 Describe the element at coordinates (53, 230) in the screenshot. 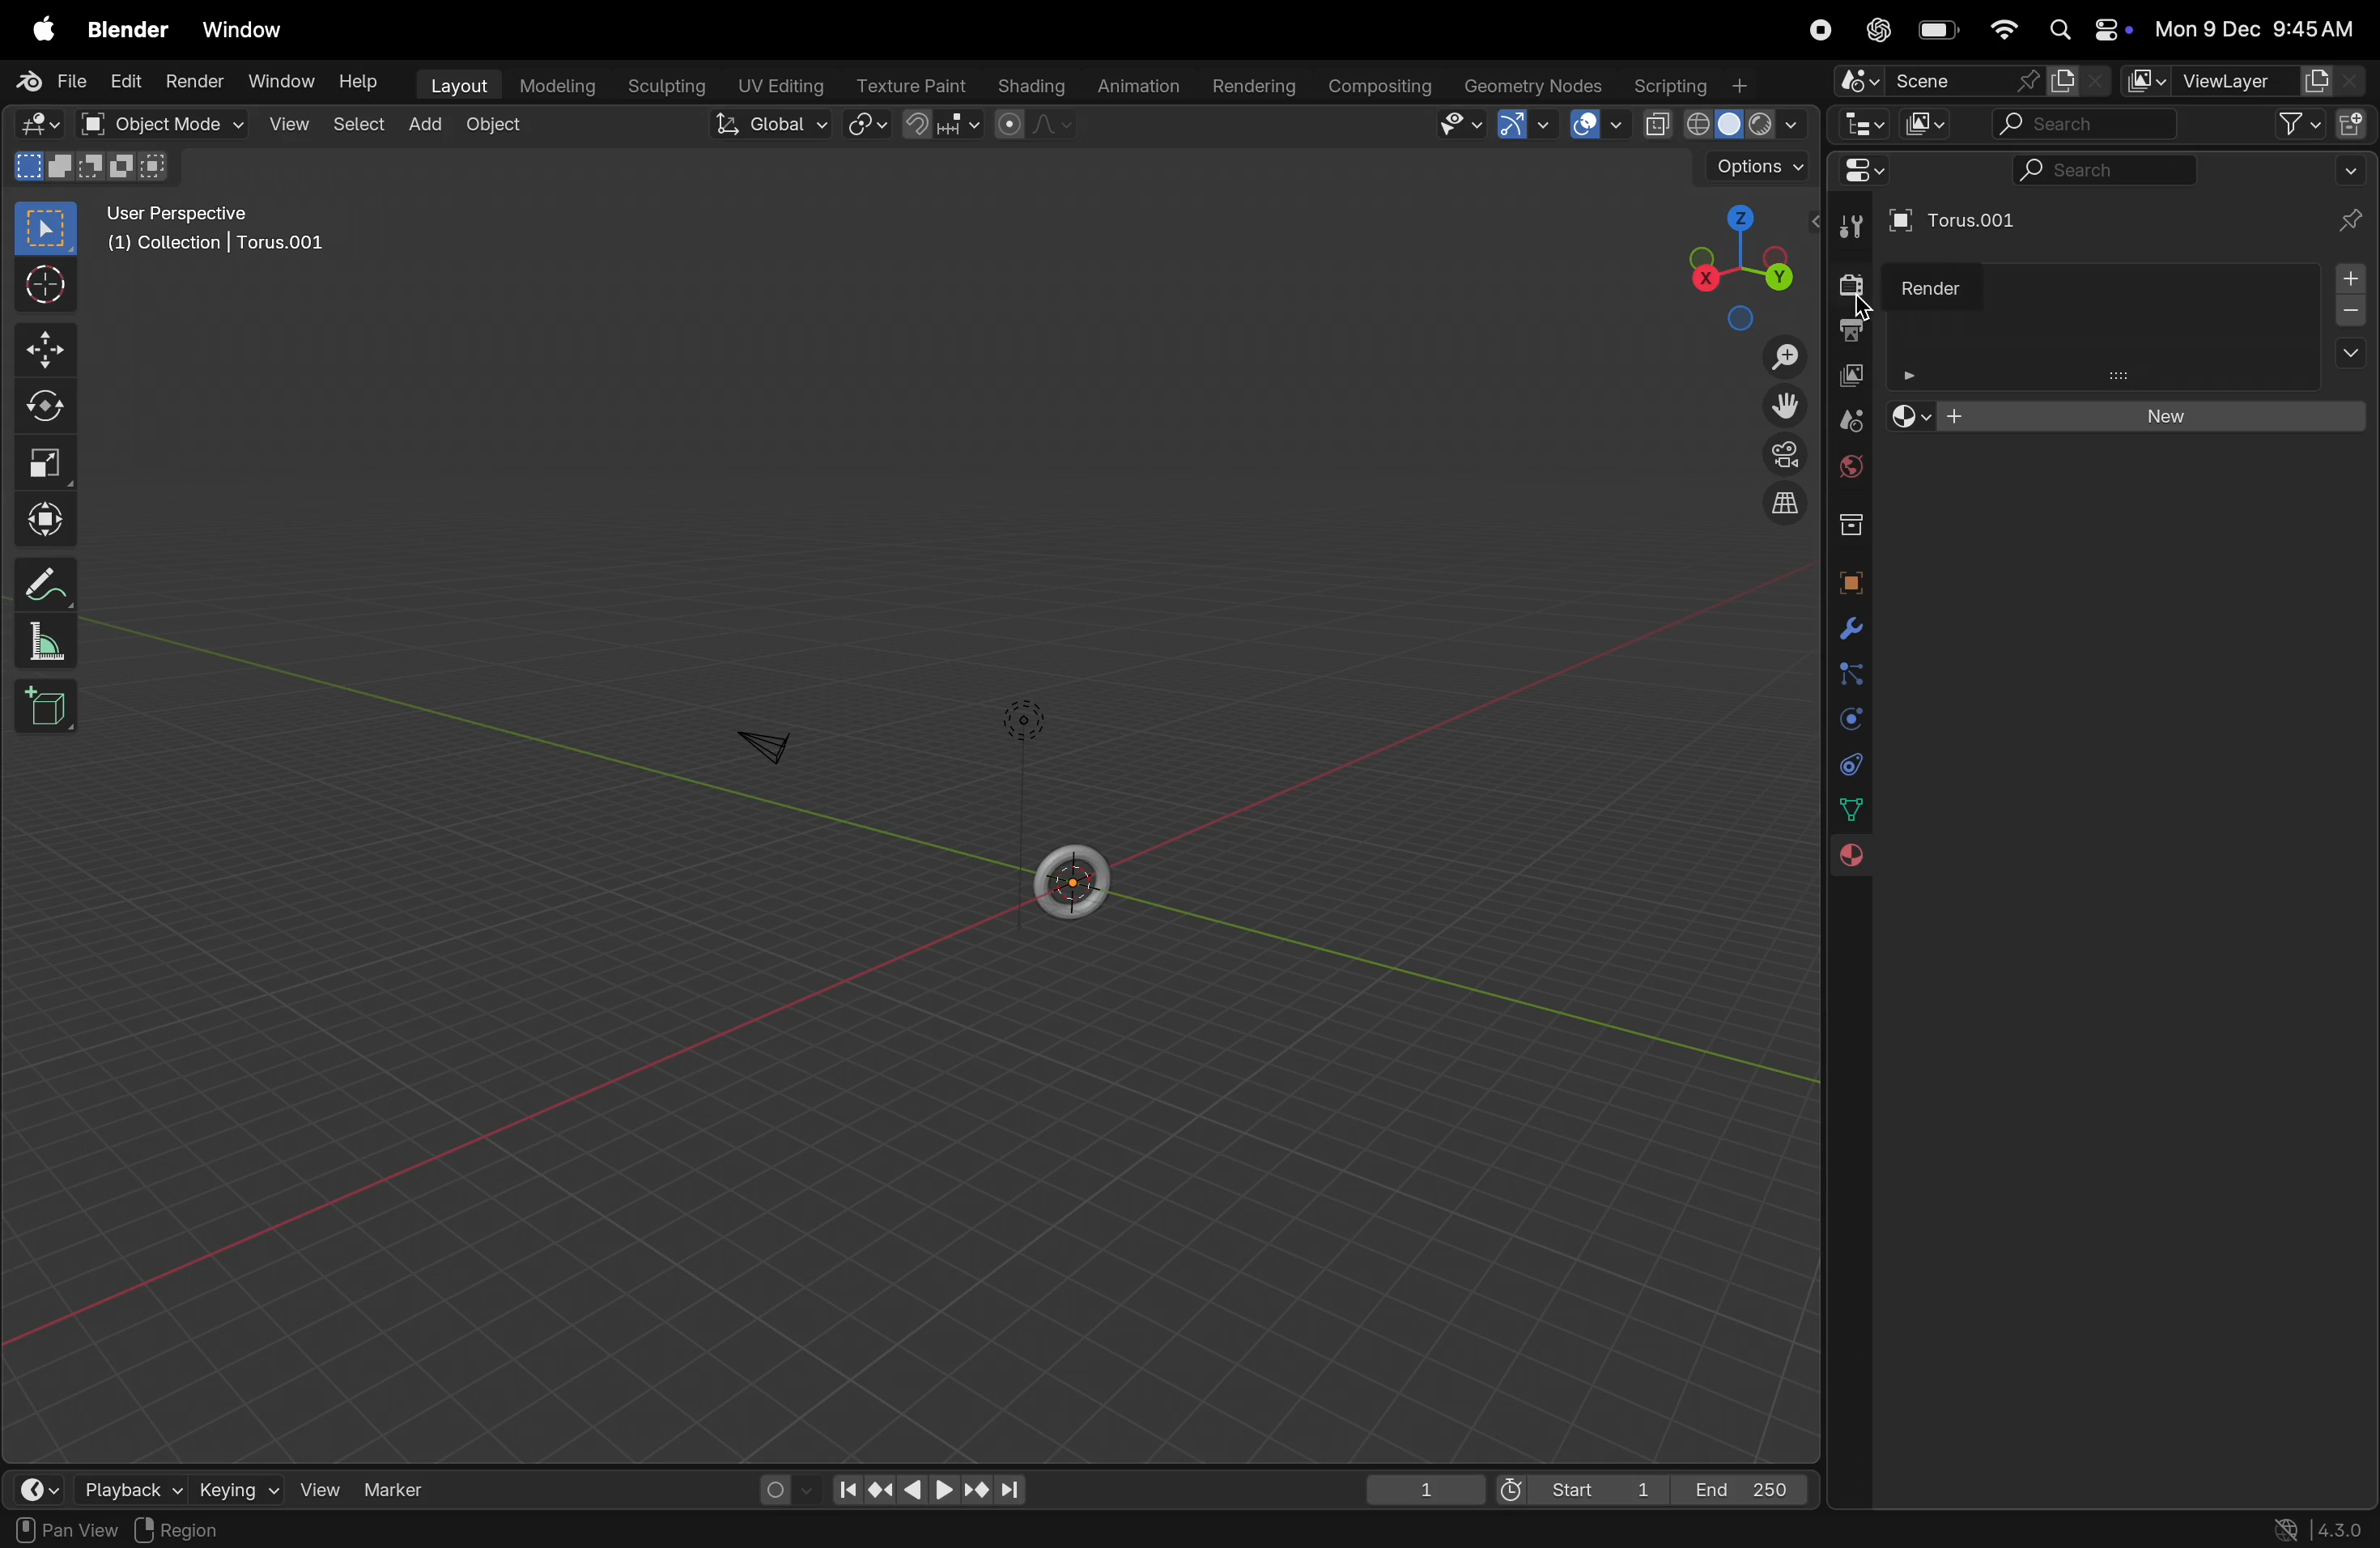

I see `select boss` at that location.